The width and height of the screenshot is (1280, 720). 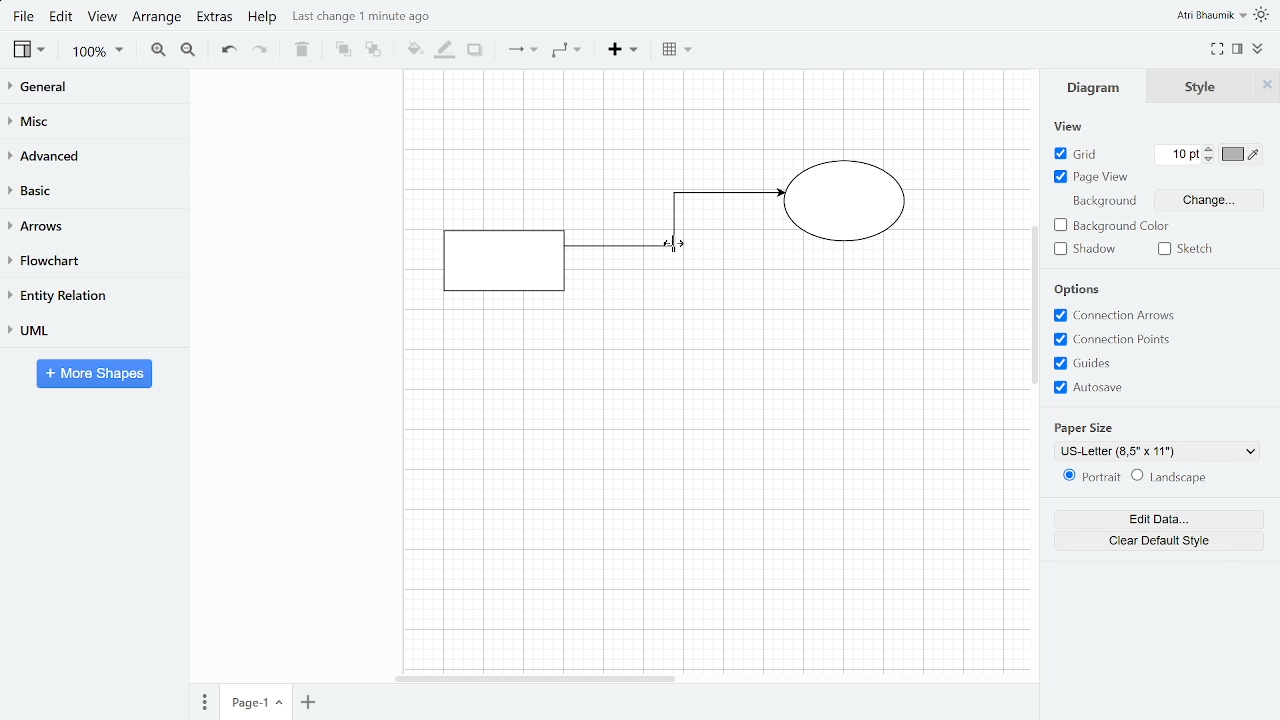 I want to click on To back, so click(x=373, y=50).